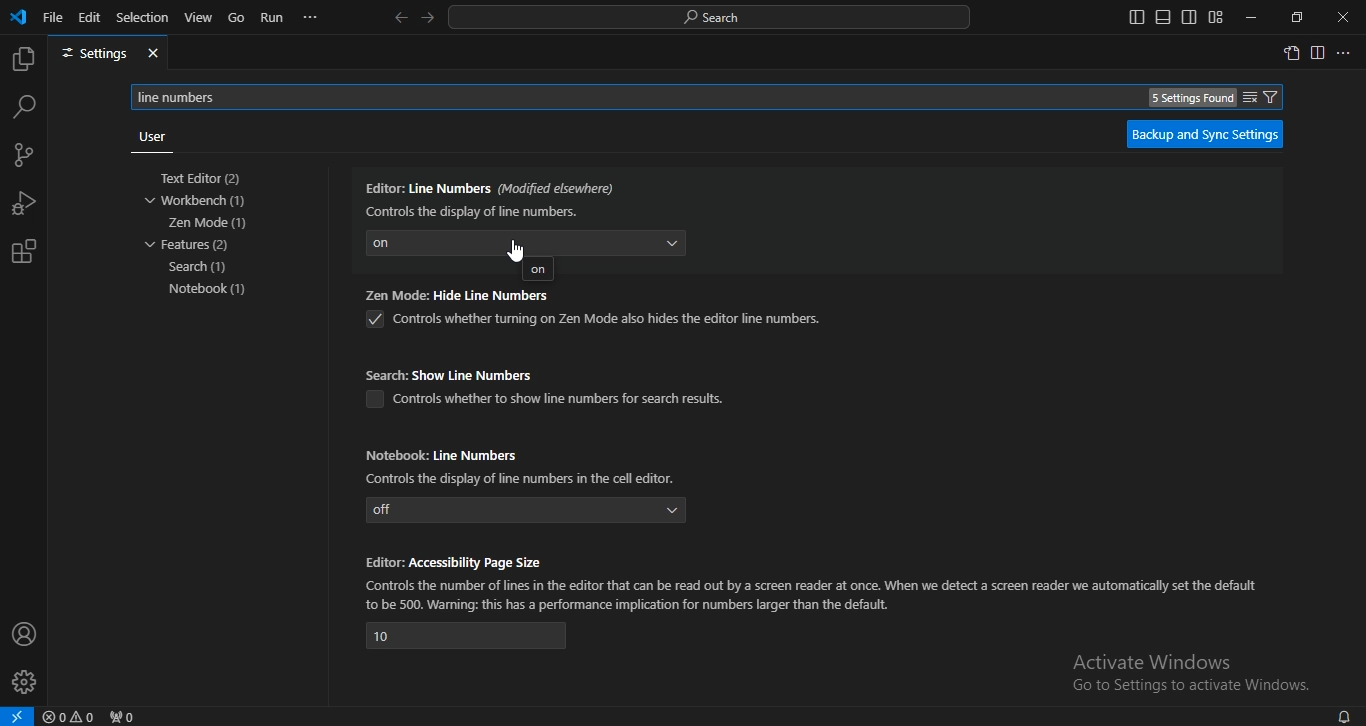  What do you see at coordinates (526, 242) in the screenshot?
I see `on` at bounding box center [526, 242].